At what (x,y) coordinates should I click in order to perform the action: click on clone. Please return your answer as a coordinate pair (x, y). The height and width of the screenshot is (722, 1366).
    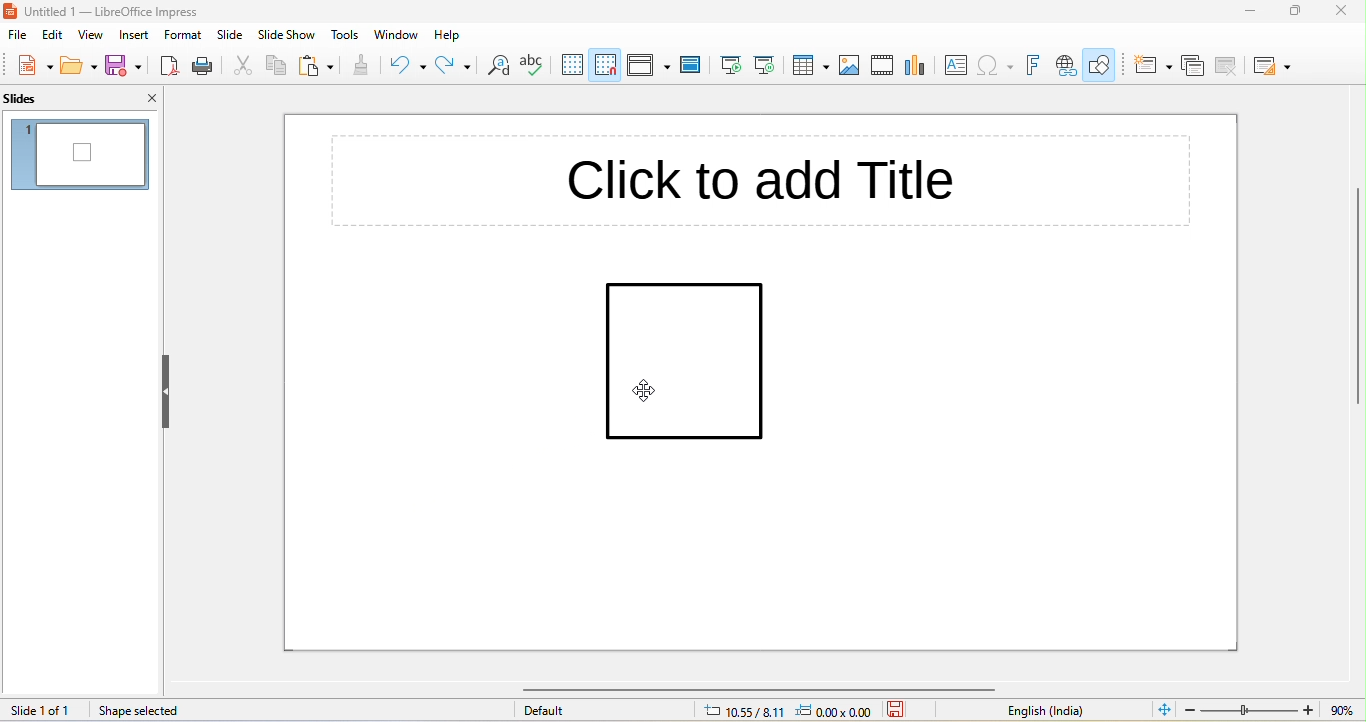
    Looking at the image, I should click on (359, 64).